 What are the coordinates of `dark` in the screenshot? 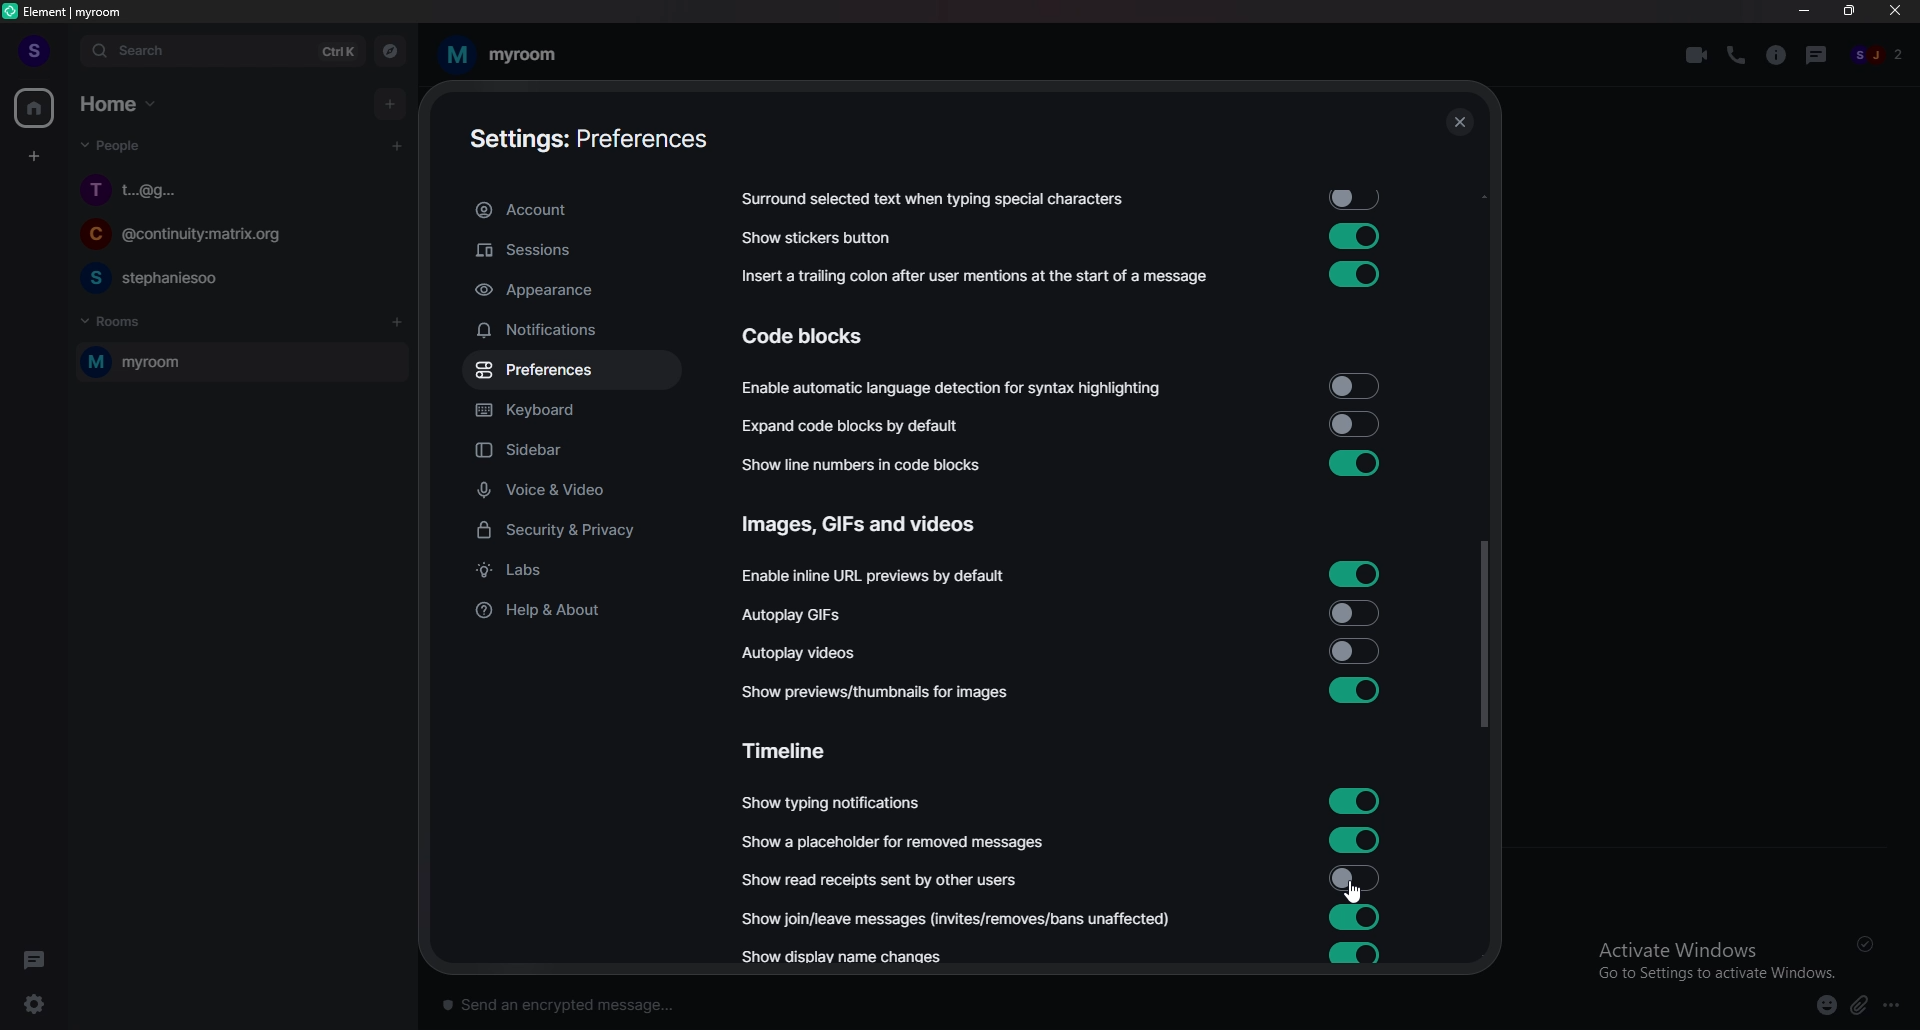 It's located at (39, 959).